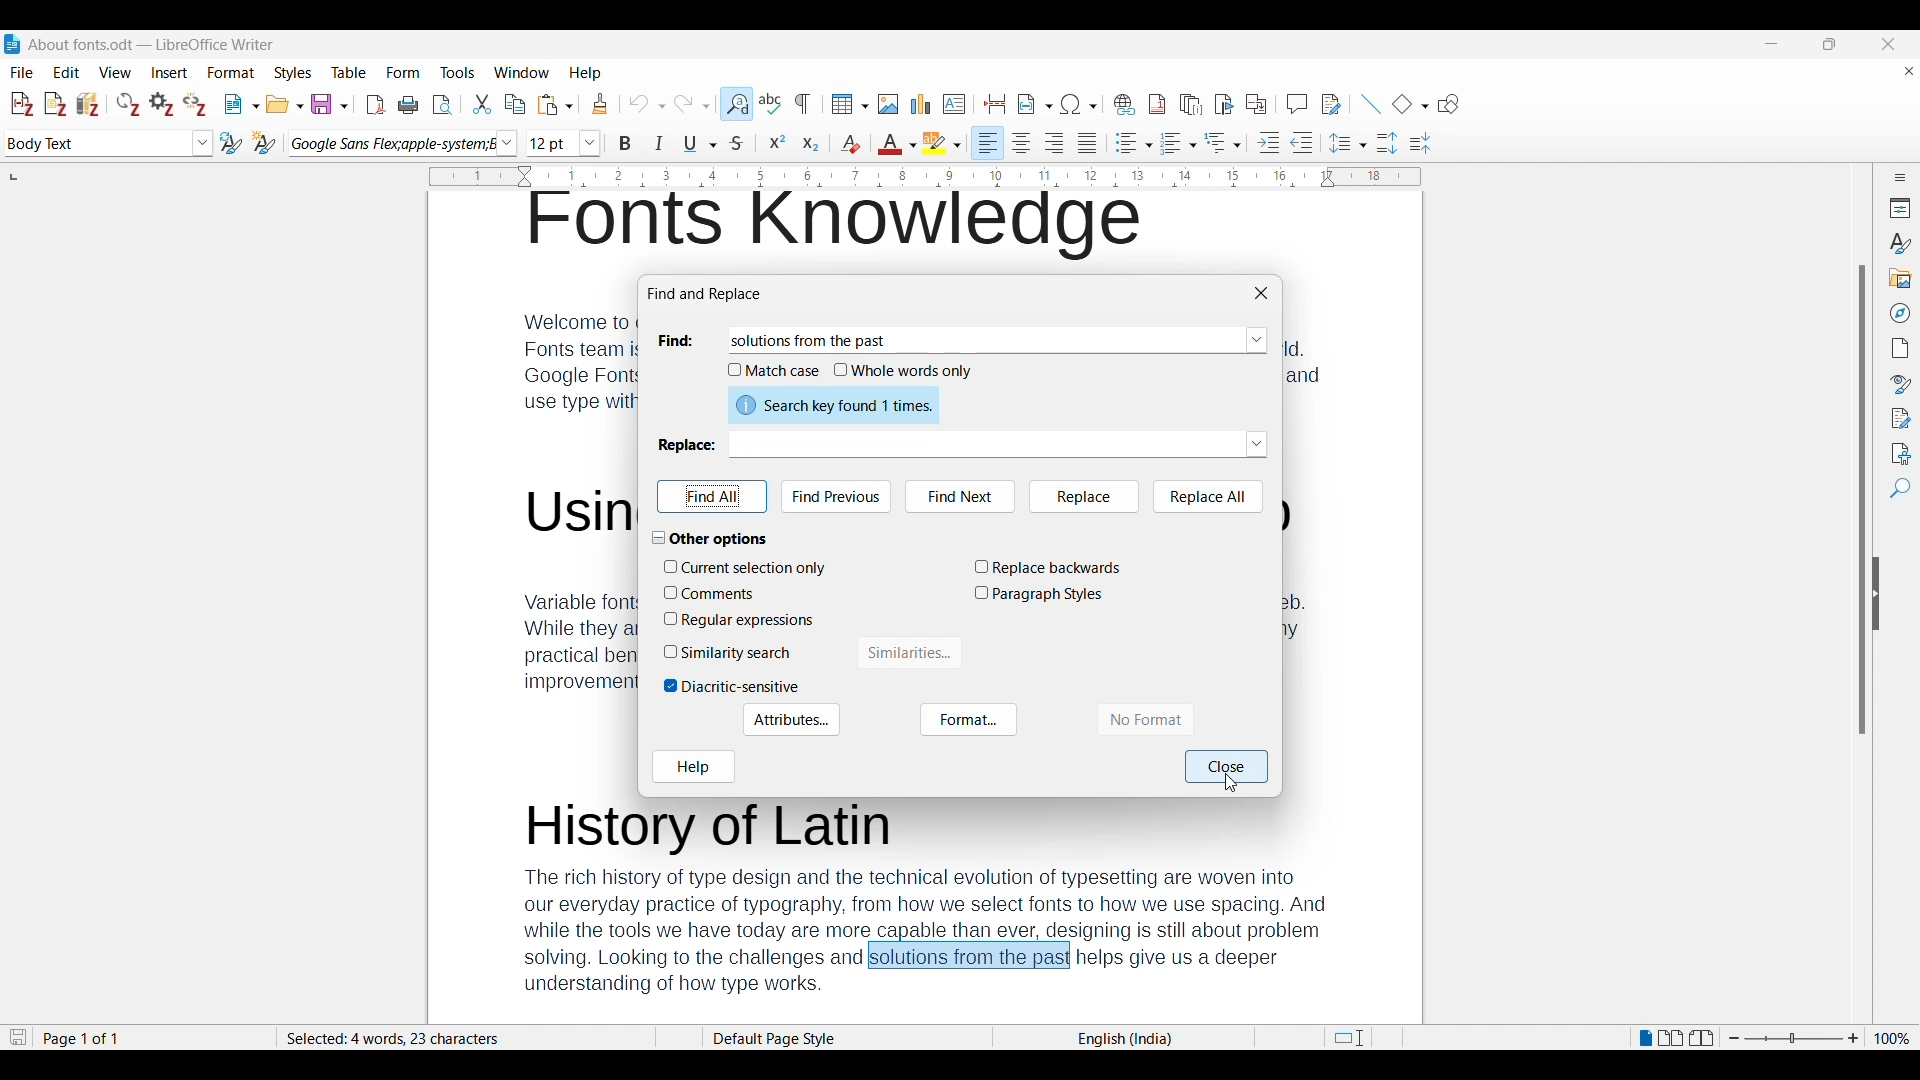 Image resolution: width=1920 pixels, height=1080 pixels. I want to click on Type in text size, so click(552, 144).